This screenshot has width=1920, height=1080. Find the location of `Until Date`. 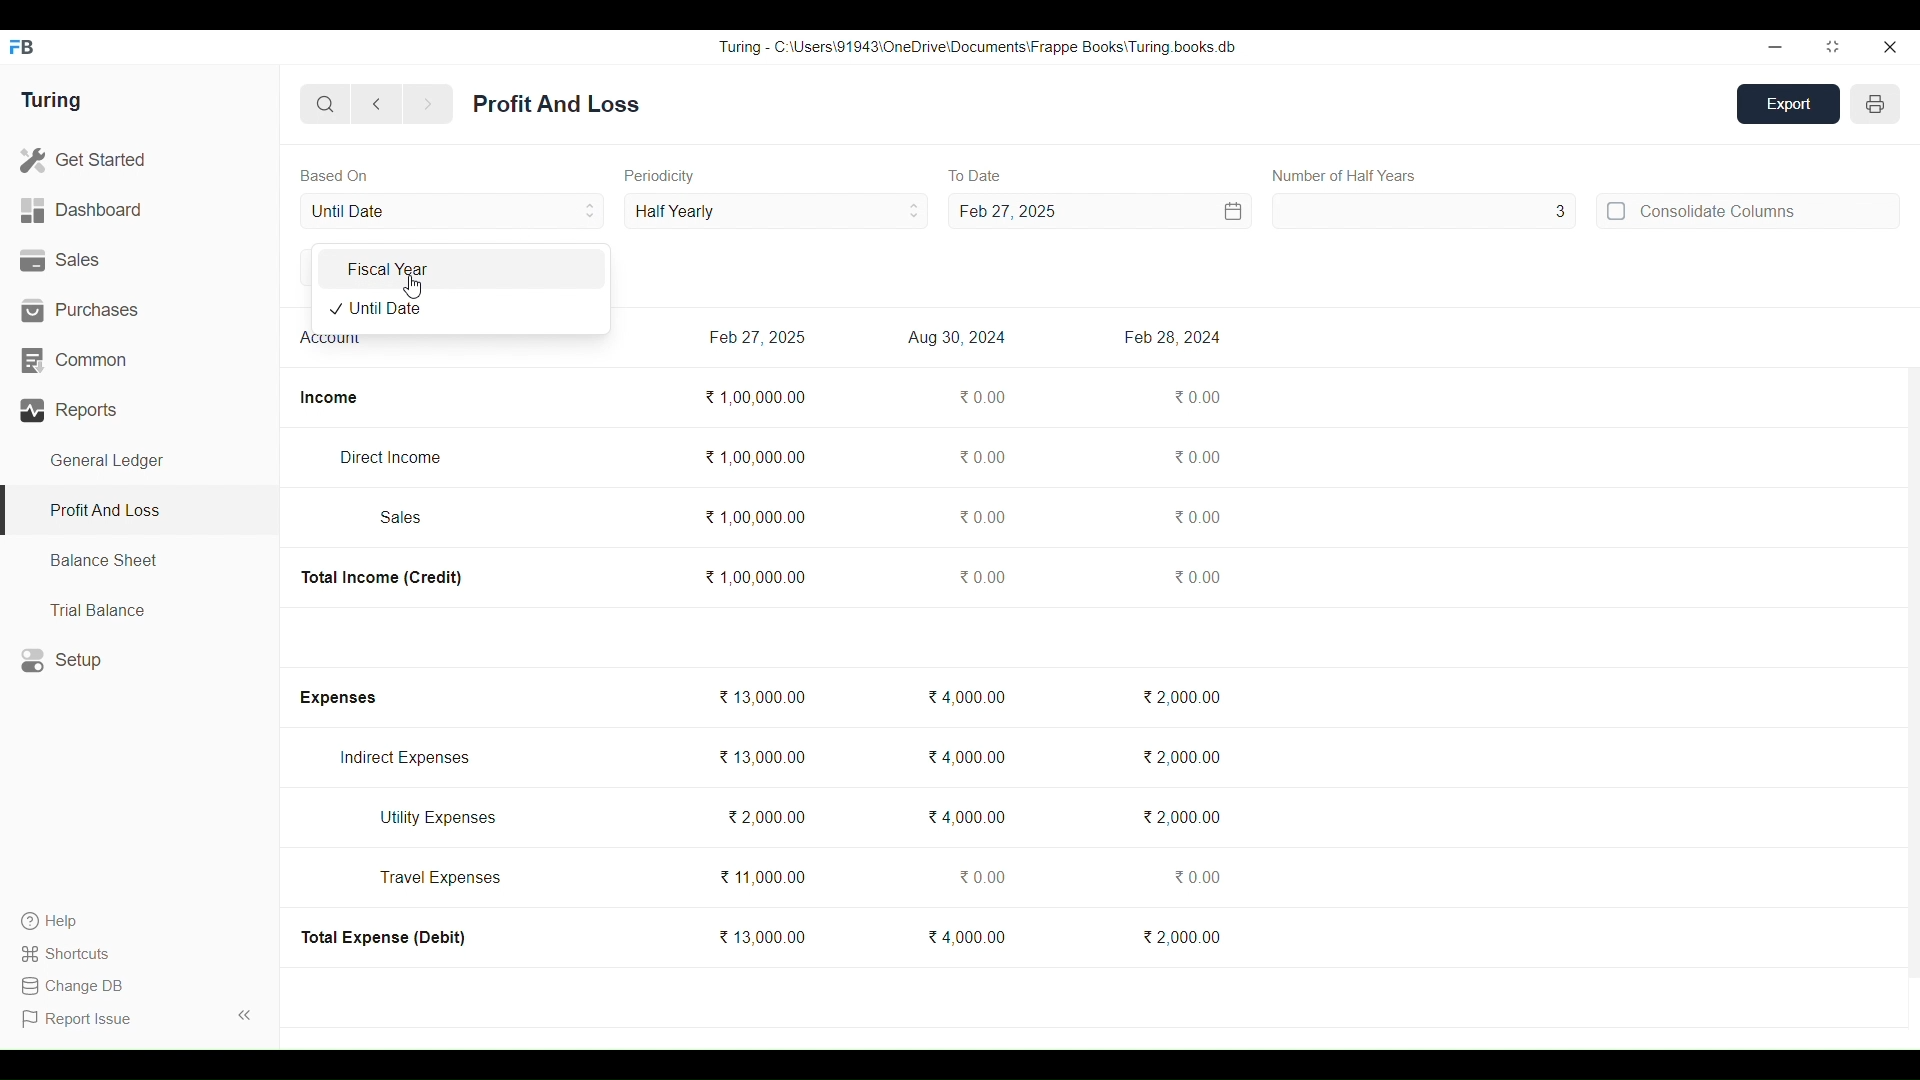

Until Date is located at coordinates (453, 211).